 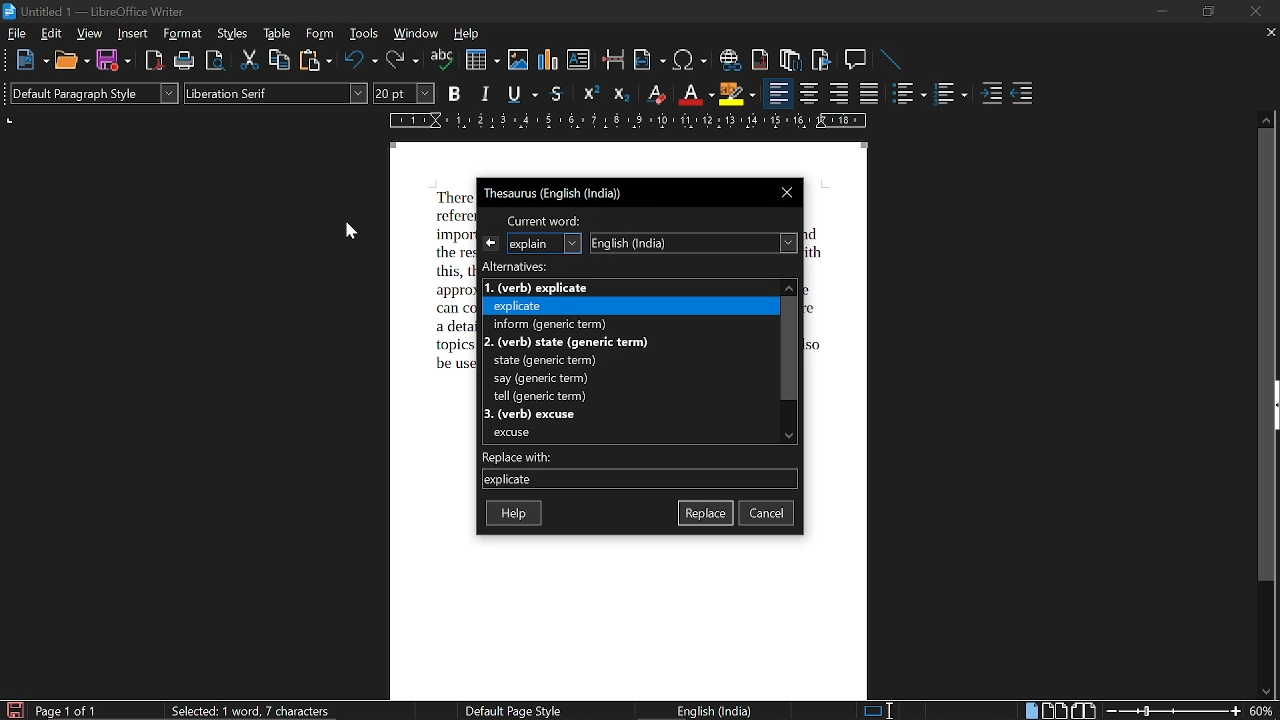 What do you see at coordinates (628, 425) in the screenshot?
I see `=` at bounding box center [628, 425].